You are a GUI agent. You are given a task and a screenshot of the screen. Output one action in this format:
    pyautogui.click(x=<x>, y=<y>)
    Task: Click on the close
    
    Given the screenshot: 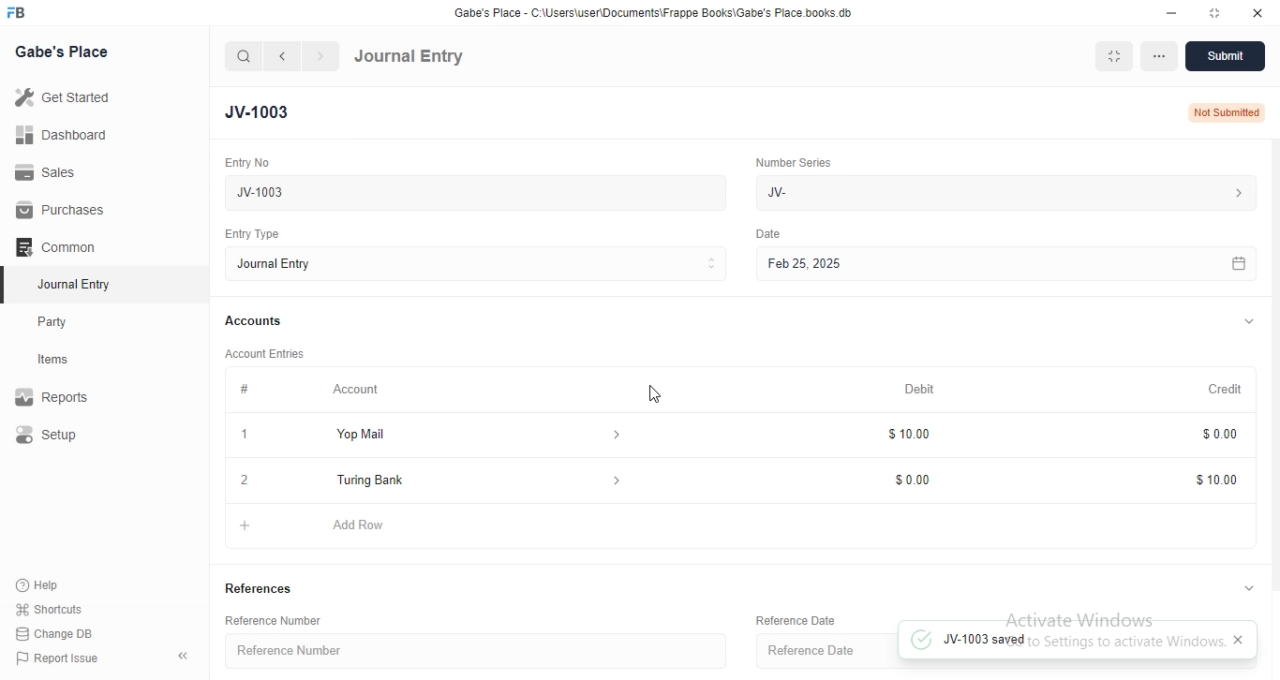 What is the action you would take?
    pyautogui.click(x=246, y=480)
    